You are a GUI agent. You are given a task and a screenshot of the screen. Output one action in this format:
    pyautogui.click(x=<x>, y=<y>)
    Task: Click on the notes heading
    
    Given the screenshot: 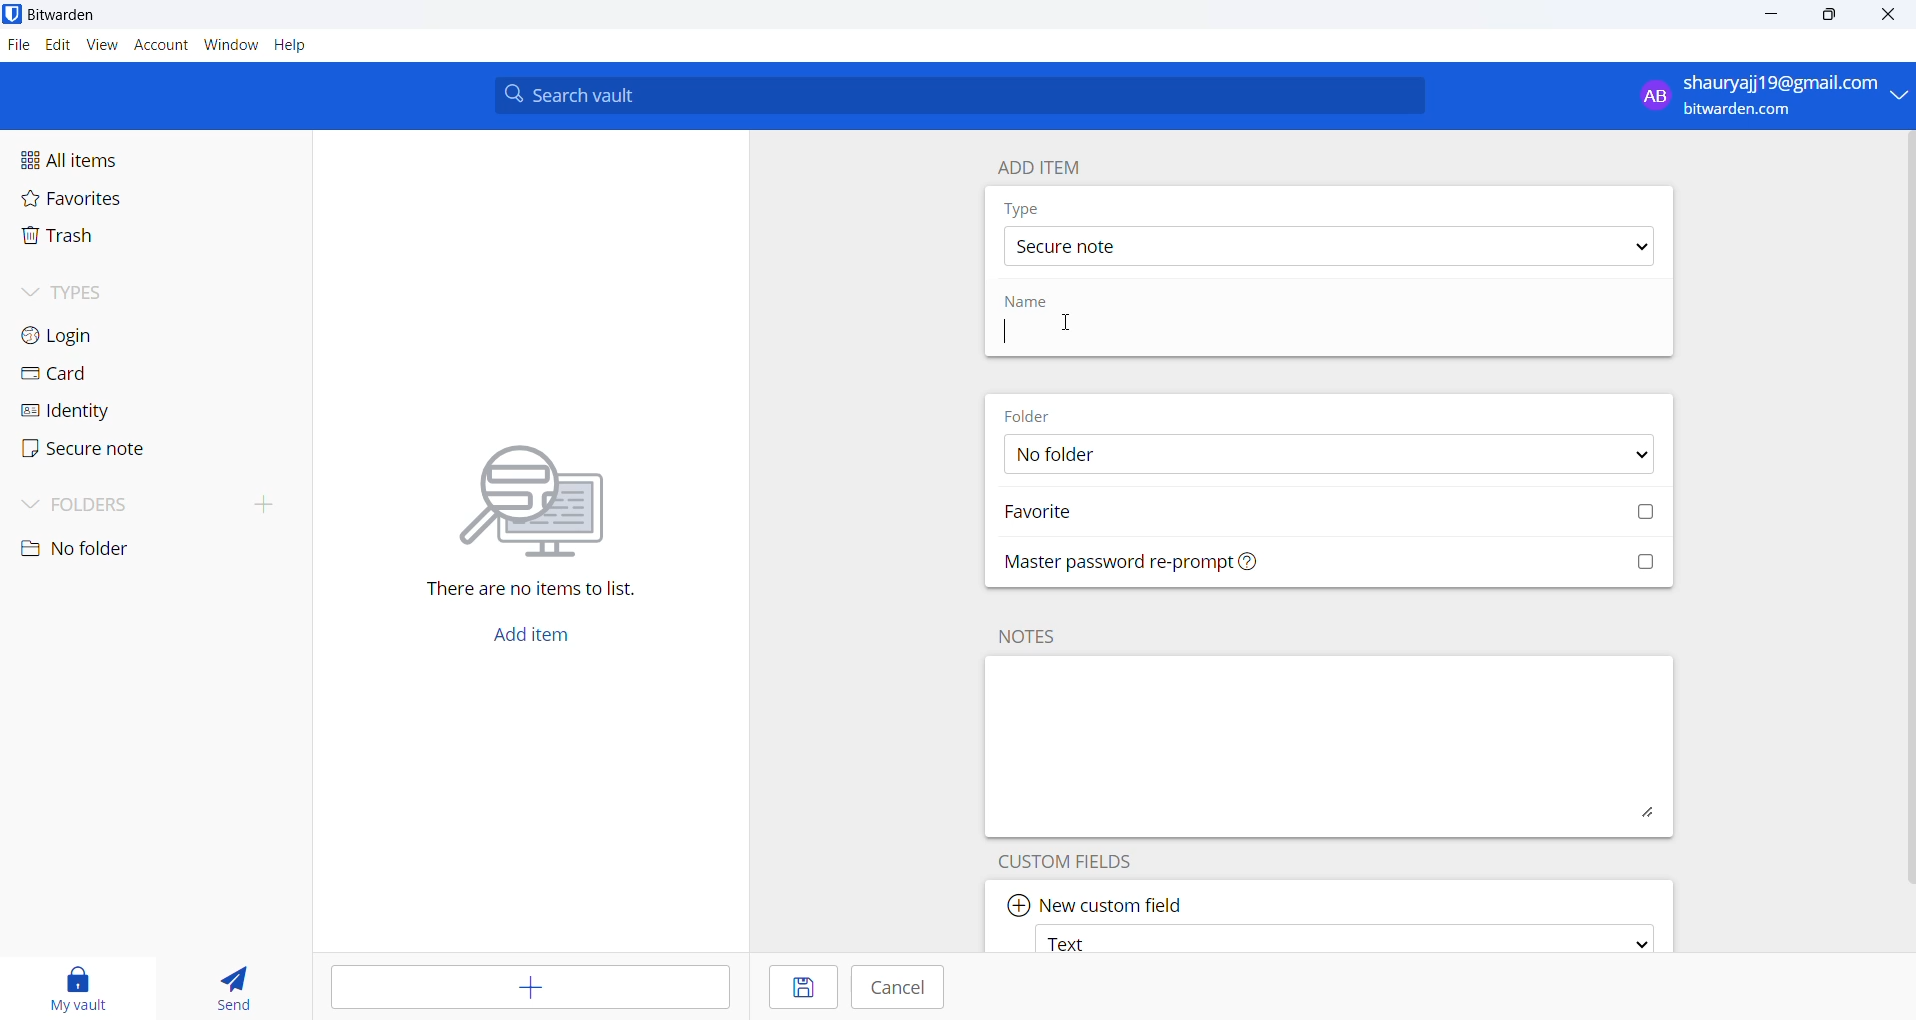 What is the action you would take?
    pyautogui.click(x=1031, y=636)
    